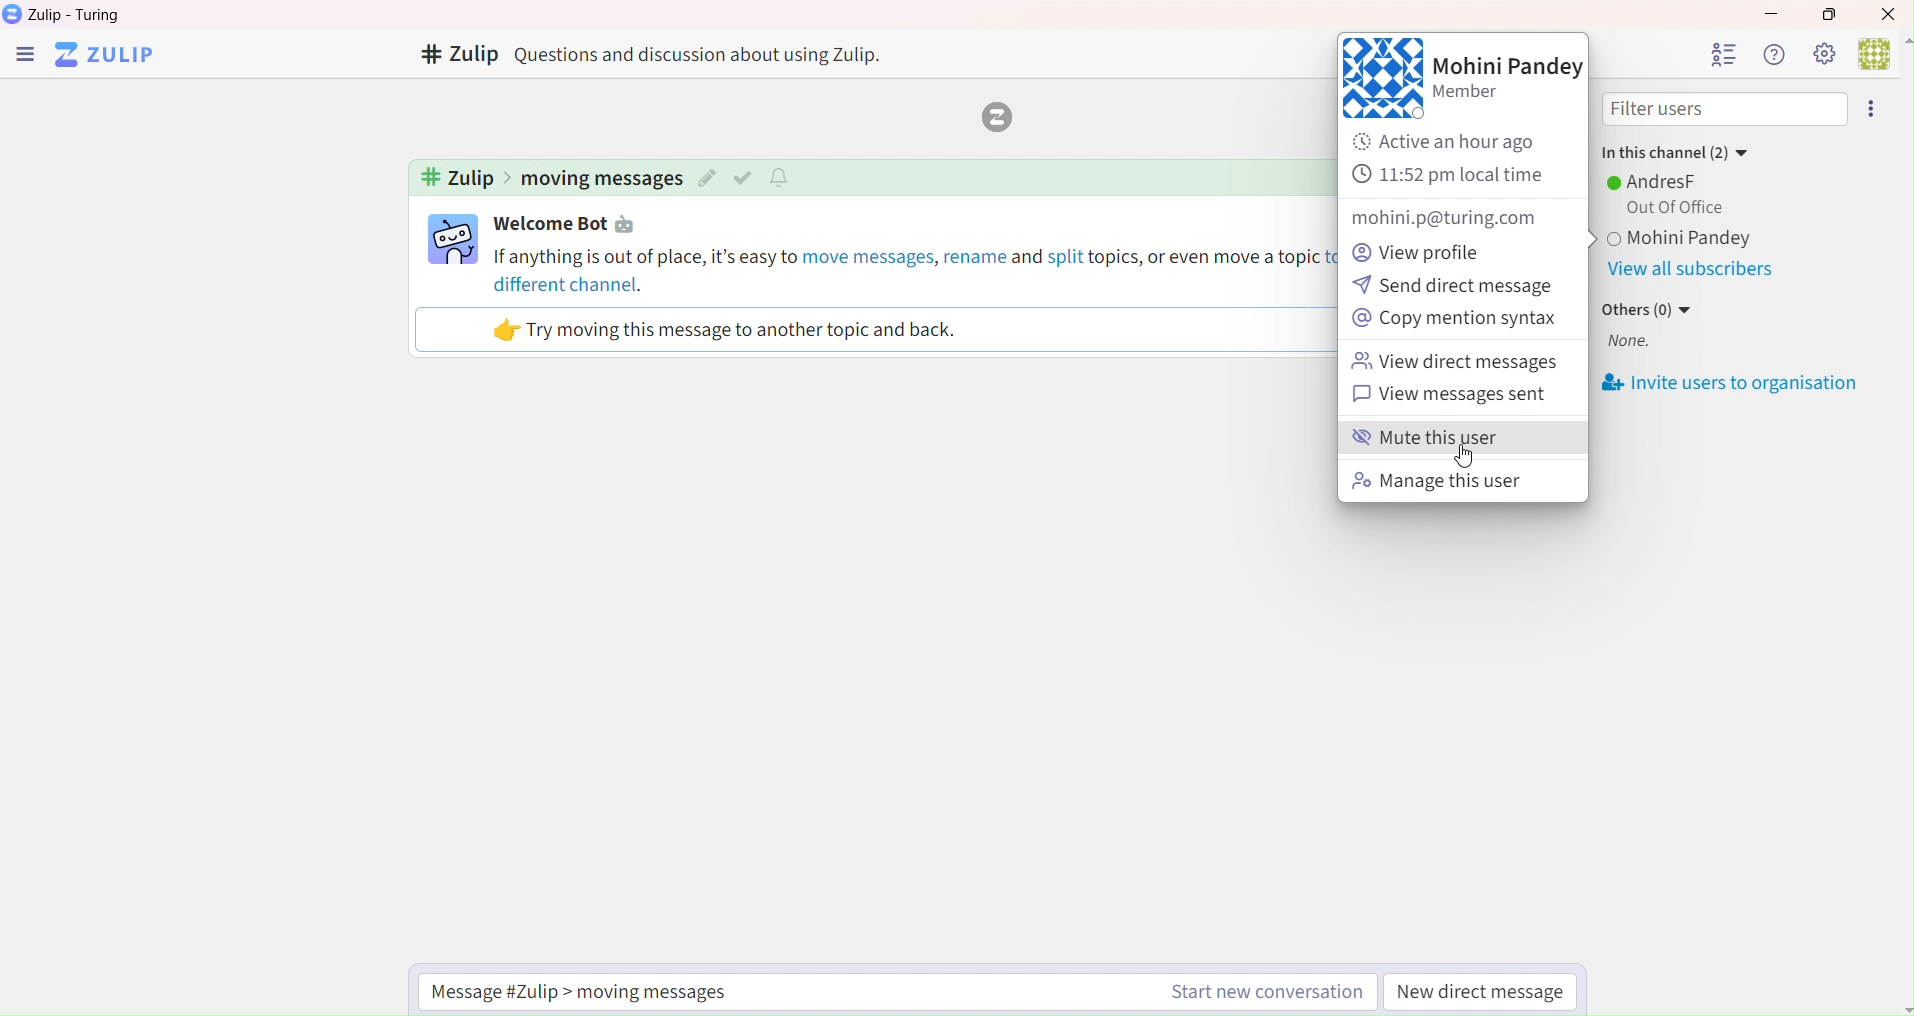 The width and height of the screenshot is (1914, 1016). What do you see at coordinates (112, 56) in the screenshot?
I see `ZuLip` at bounding box center [112, 56].